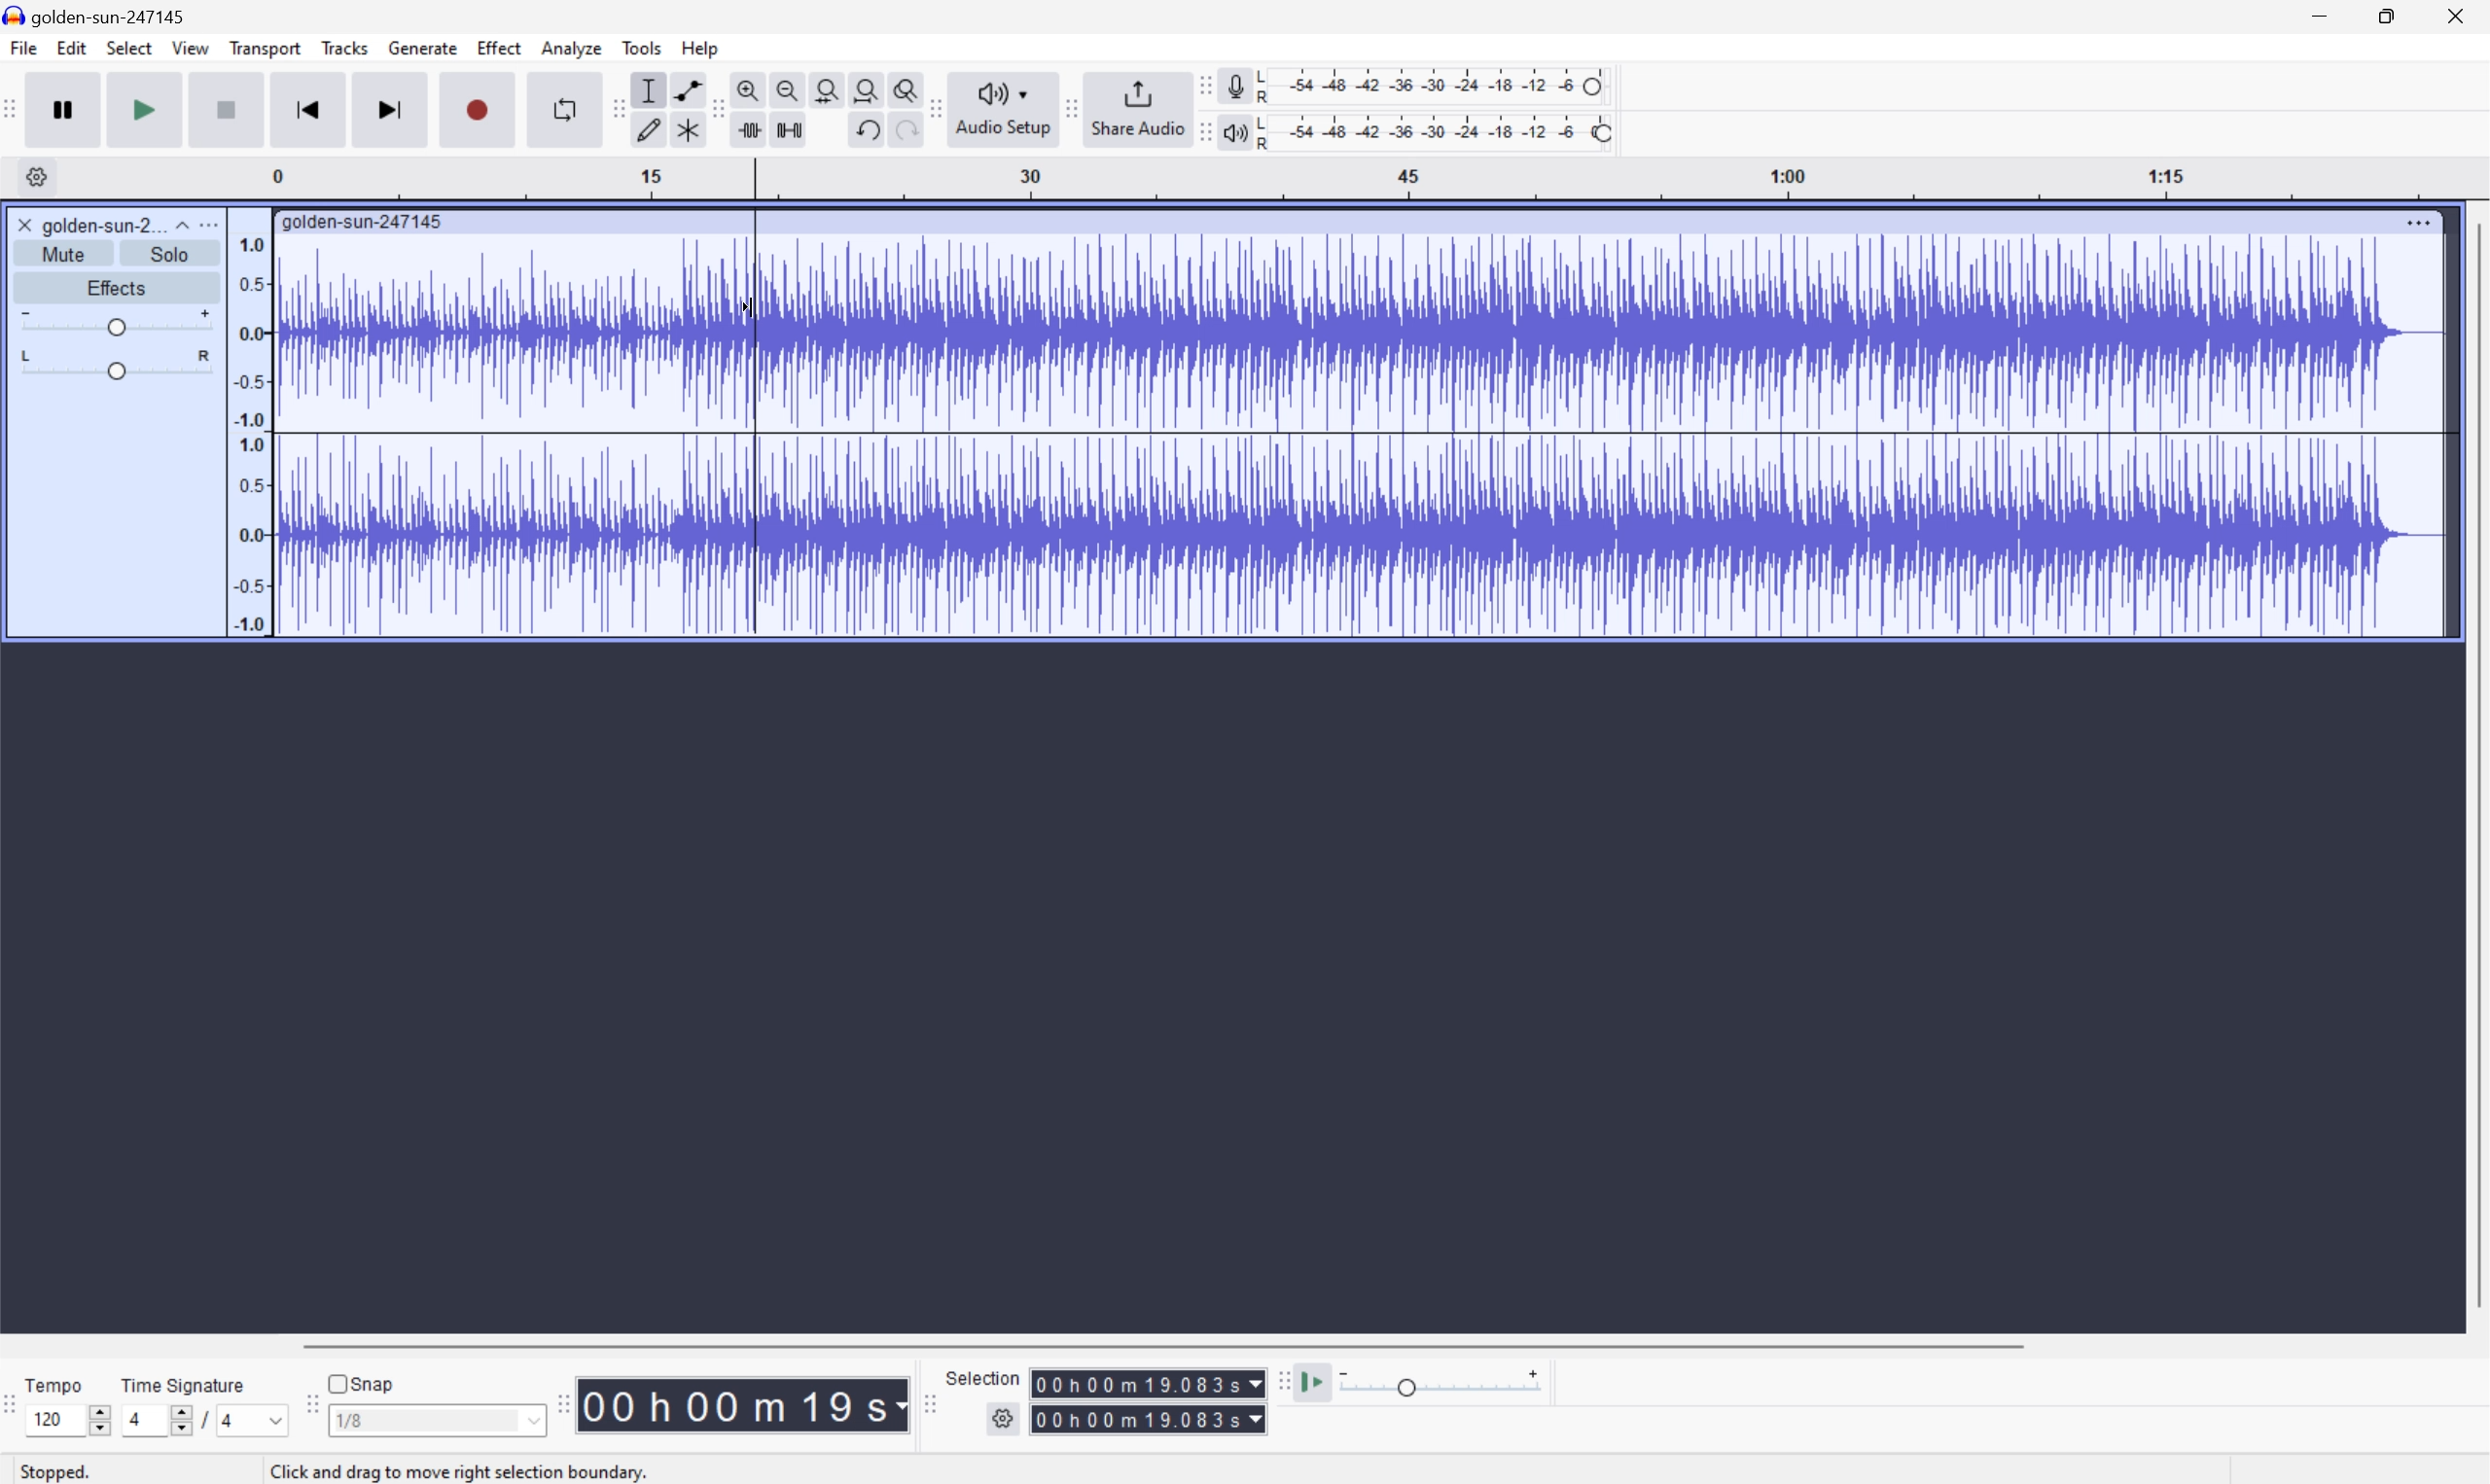 The width and height of the screenshot is (2490, 1484). Describe the element at coordinates (1203, 85) in the screenshot. I see `Audacity recording meter toolbar` at that location.